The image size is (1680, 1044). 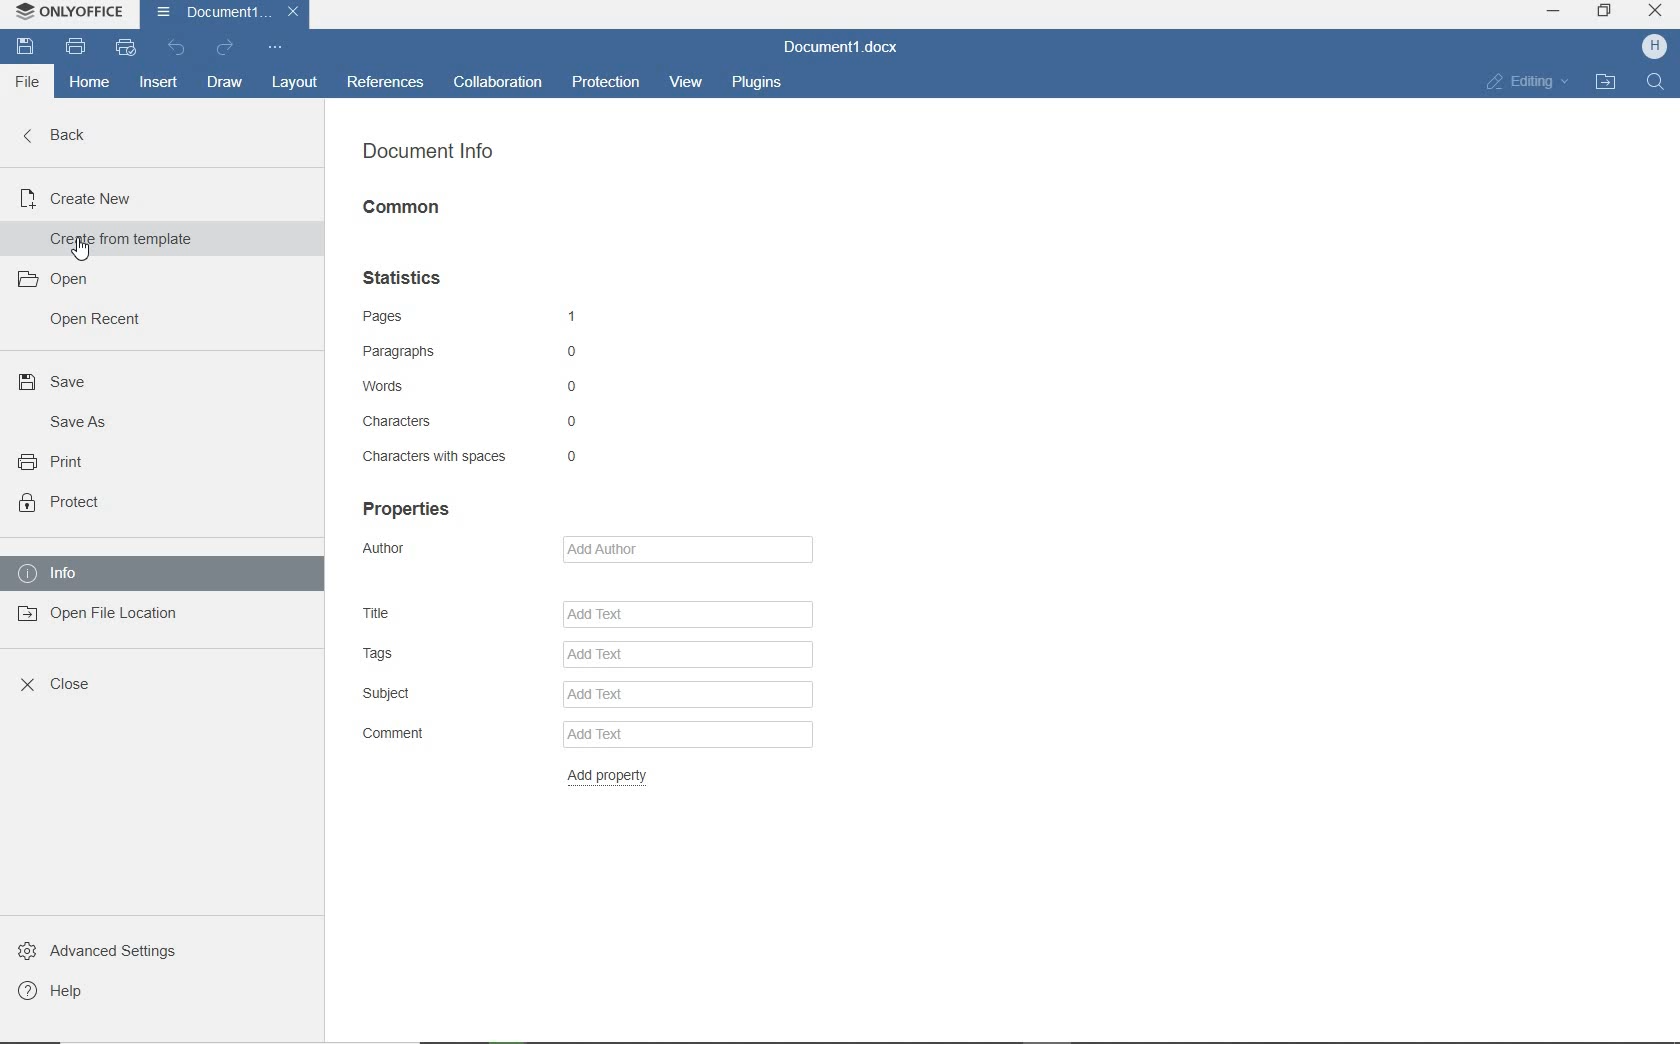 What do you see at coordinates (96, 317) in the screenshot?
I see `` at bounding box center [96, 317].